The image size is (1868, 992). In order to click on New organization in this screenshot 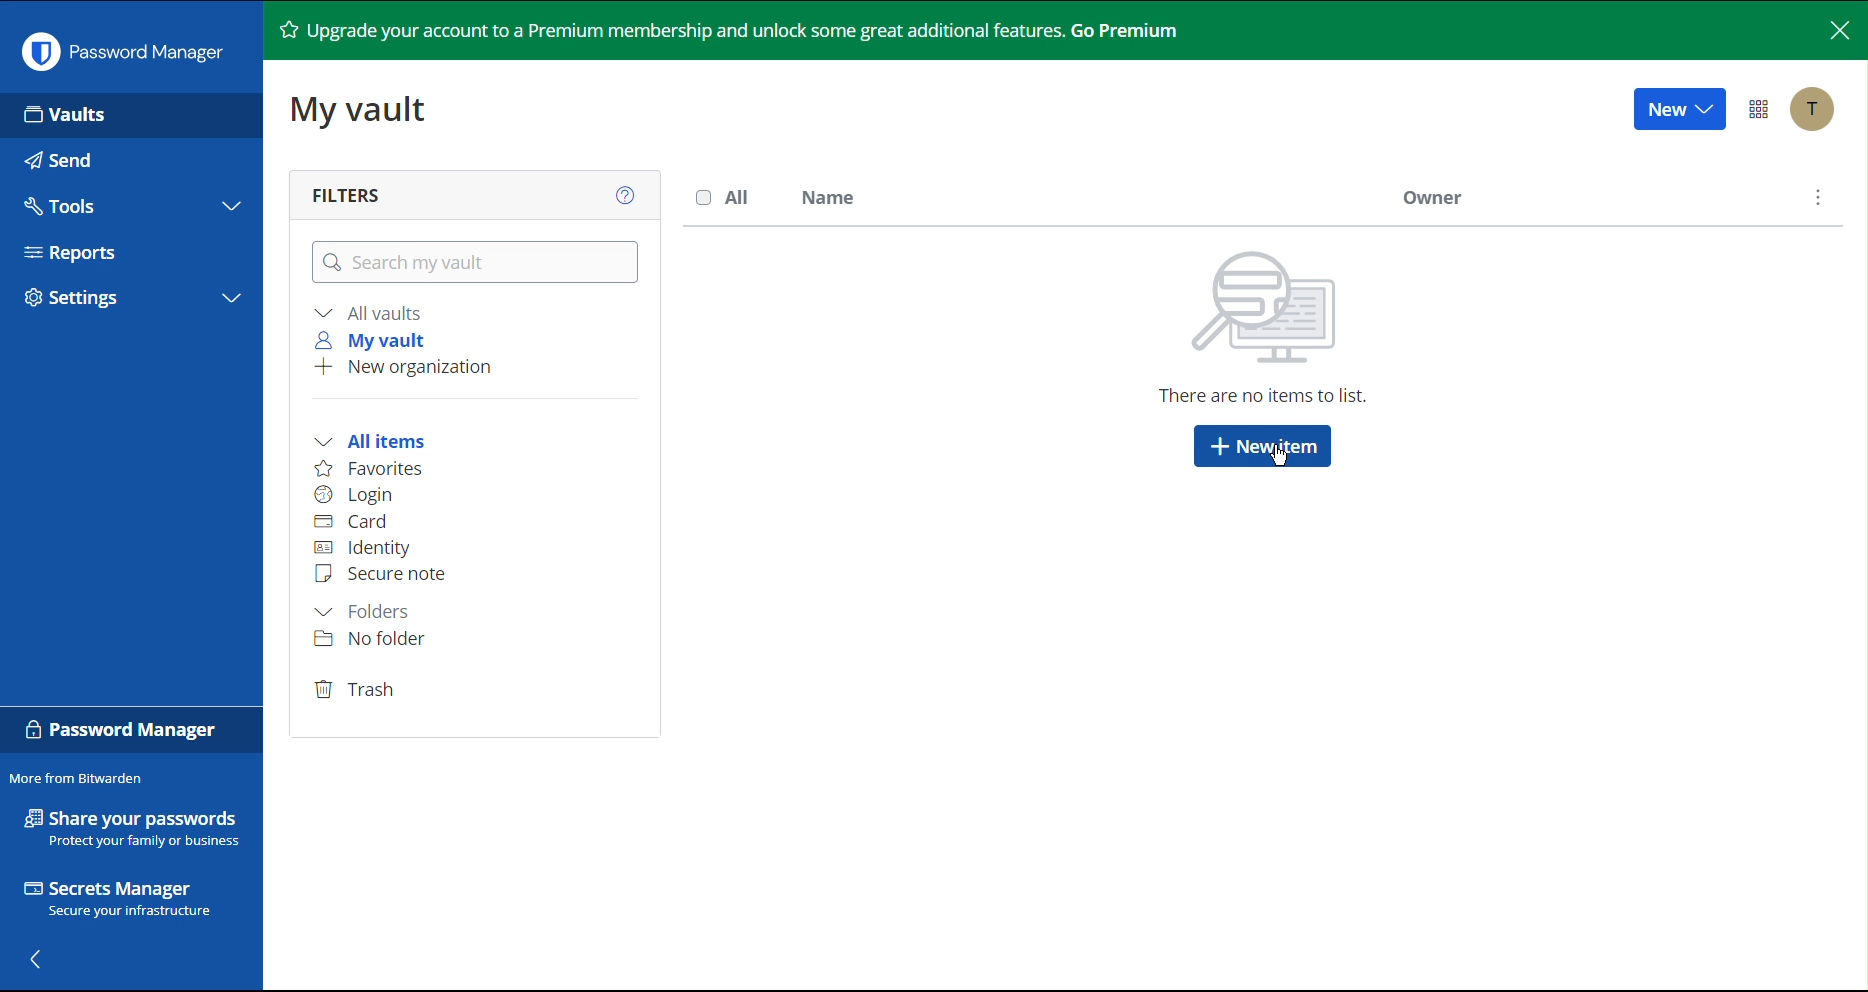, I will do `click(407, 366)`.